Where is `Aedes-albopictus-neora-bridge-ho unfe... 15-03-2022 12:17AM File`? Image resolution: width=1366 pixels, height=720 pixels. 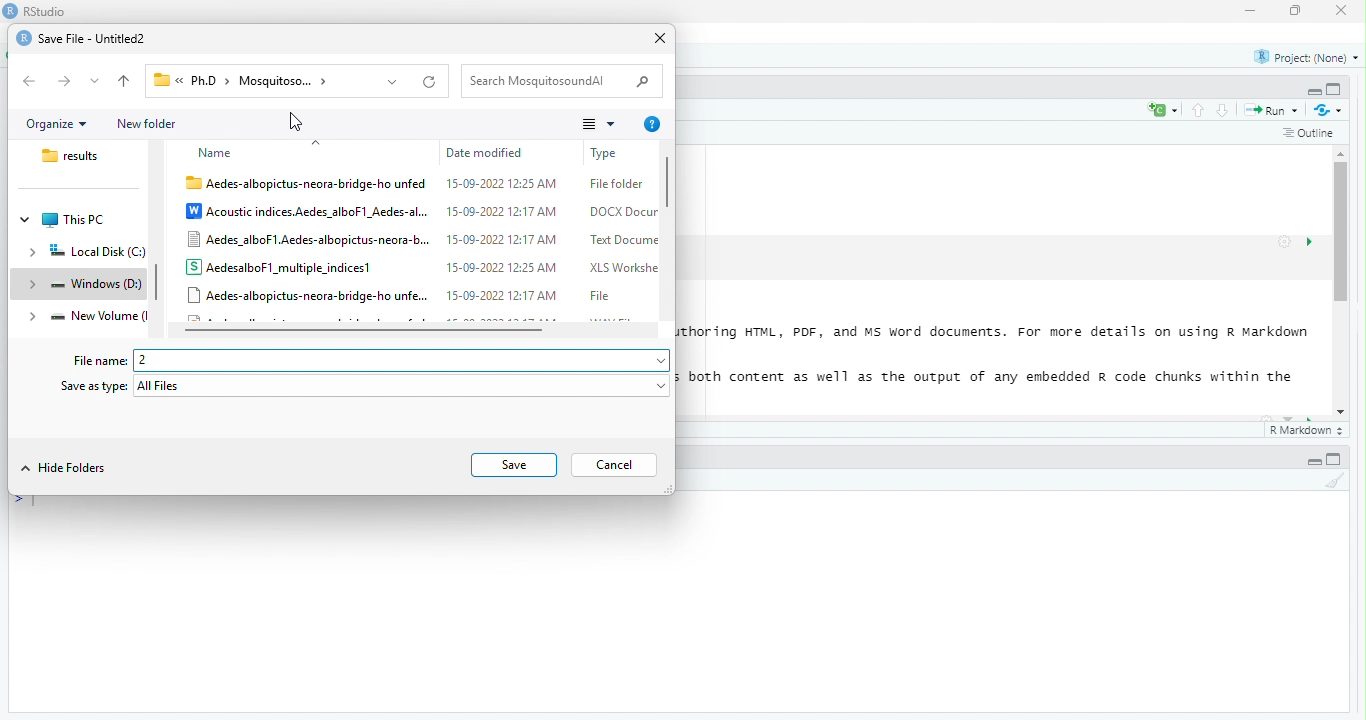
Aedes-albopictus-neora-bridge-ho unfe... 15-03-2022 12:17AM File is located at coordinates (402, 295).